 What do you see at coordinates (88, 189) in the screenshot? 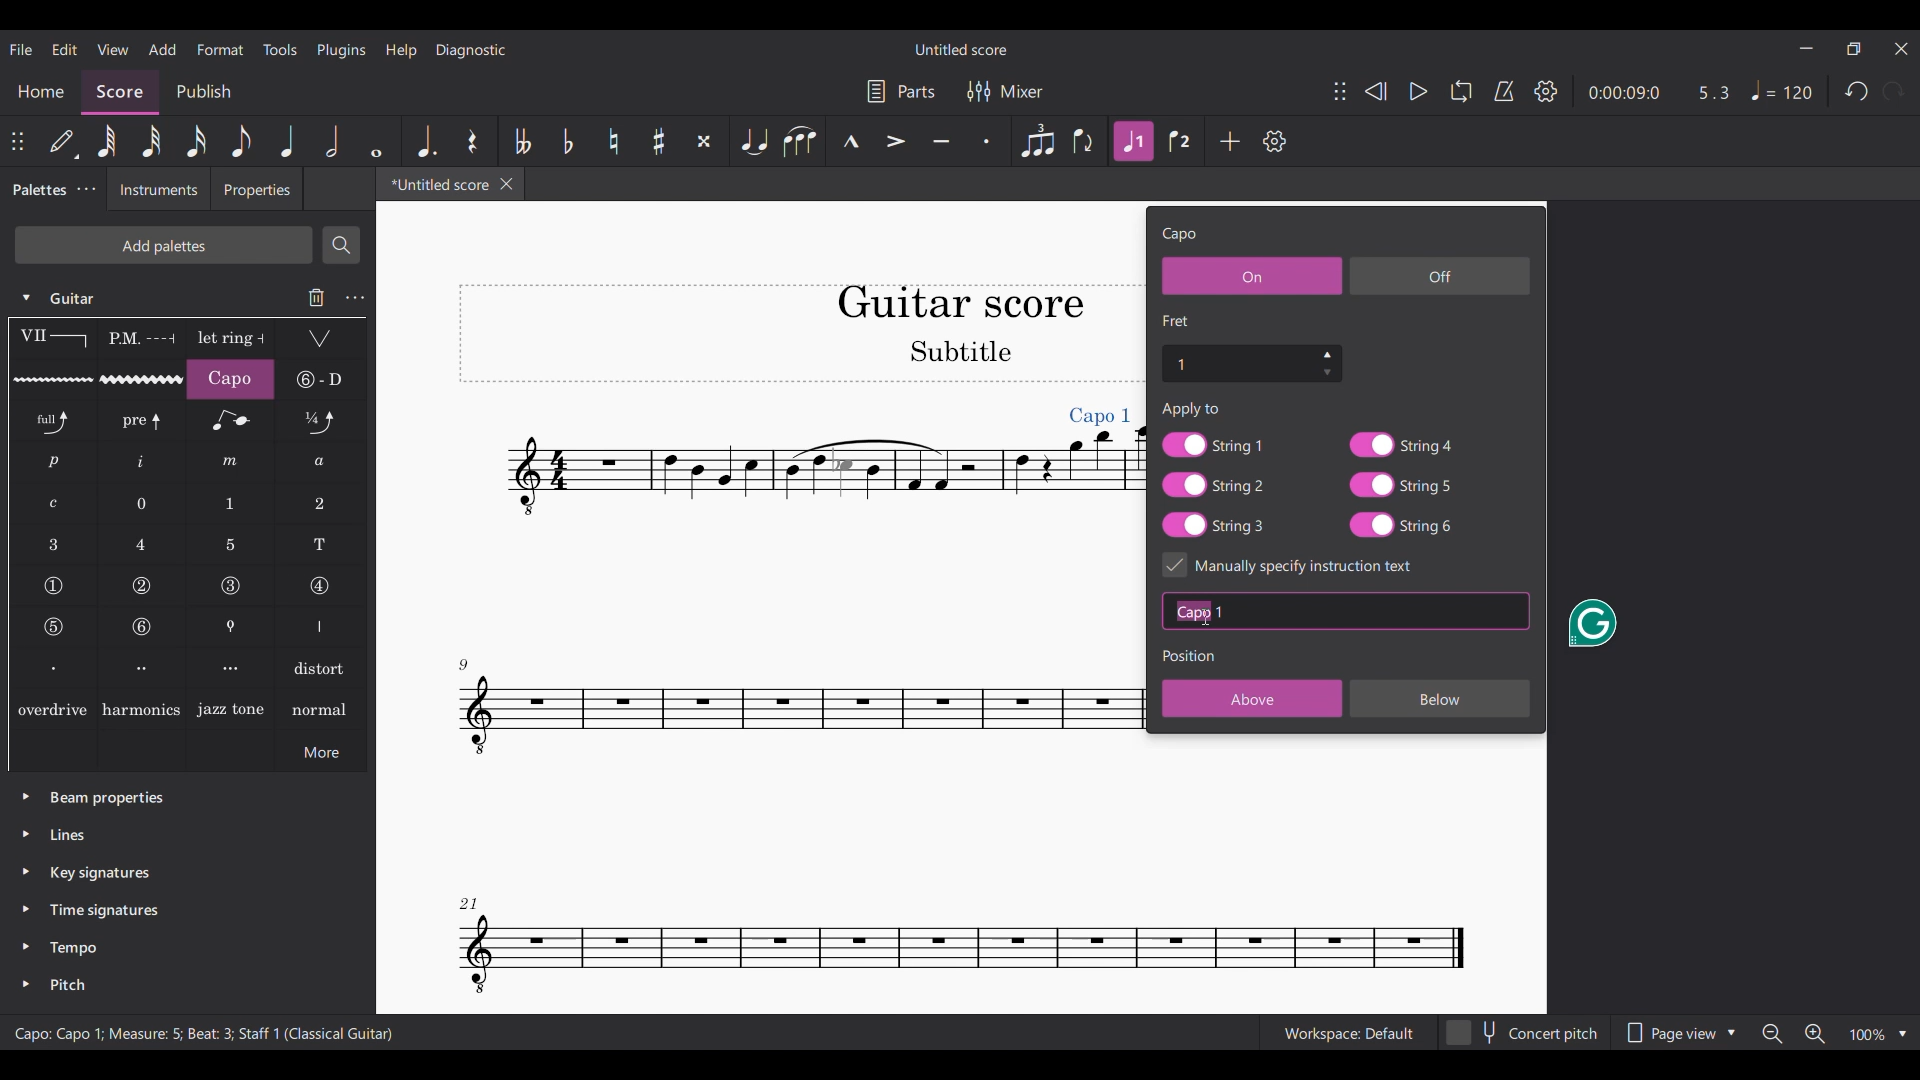
I see `Palette tab settings` at bounding box center [88, 189].